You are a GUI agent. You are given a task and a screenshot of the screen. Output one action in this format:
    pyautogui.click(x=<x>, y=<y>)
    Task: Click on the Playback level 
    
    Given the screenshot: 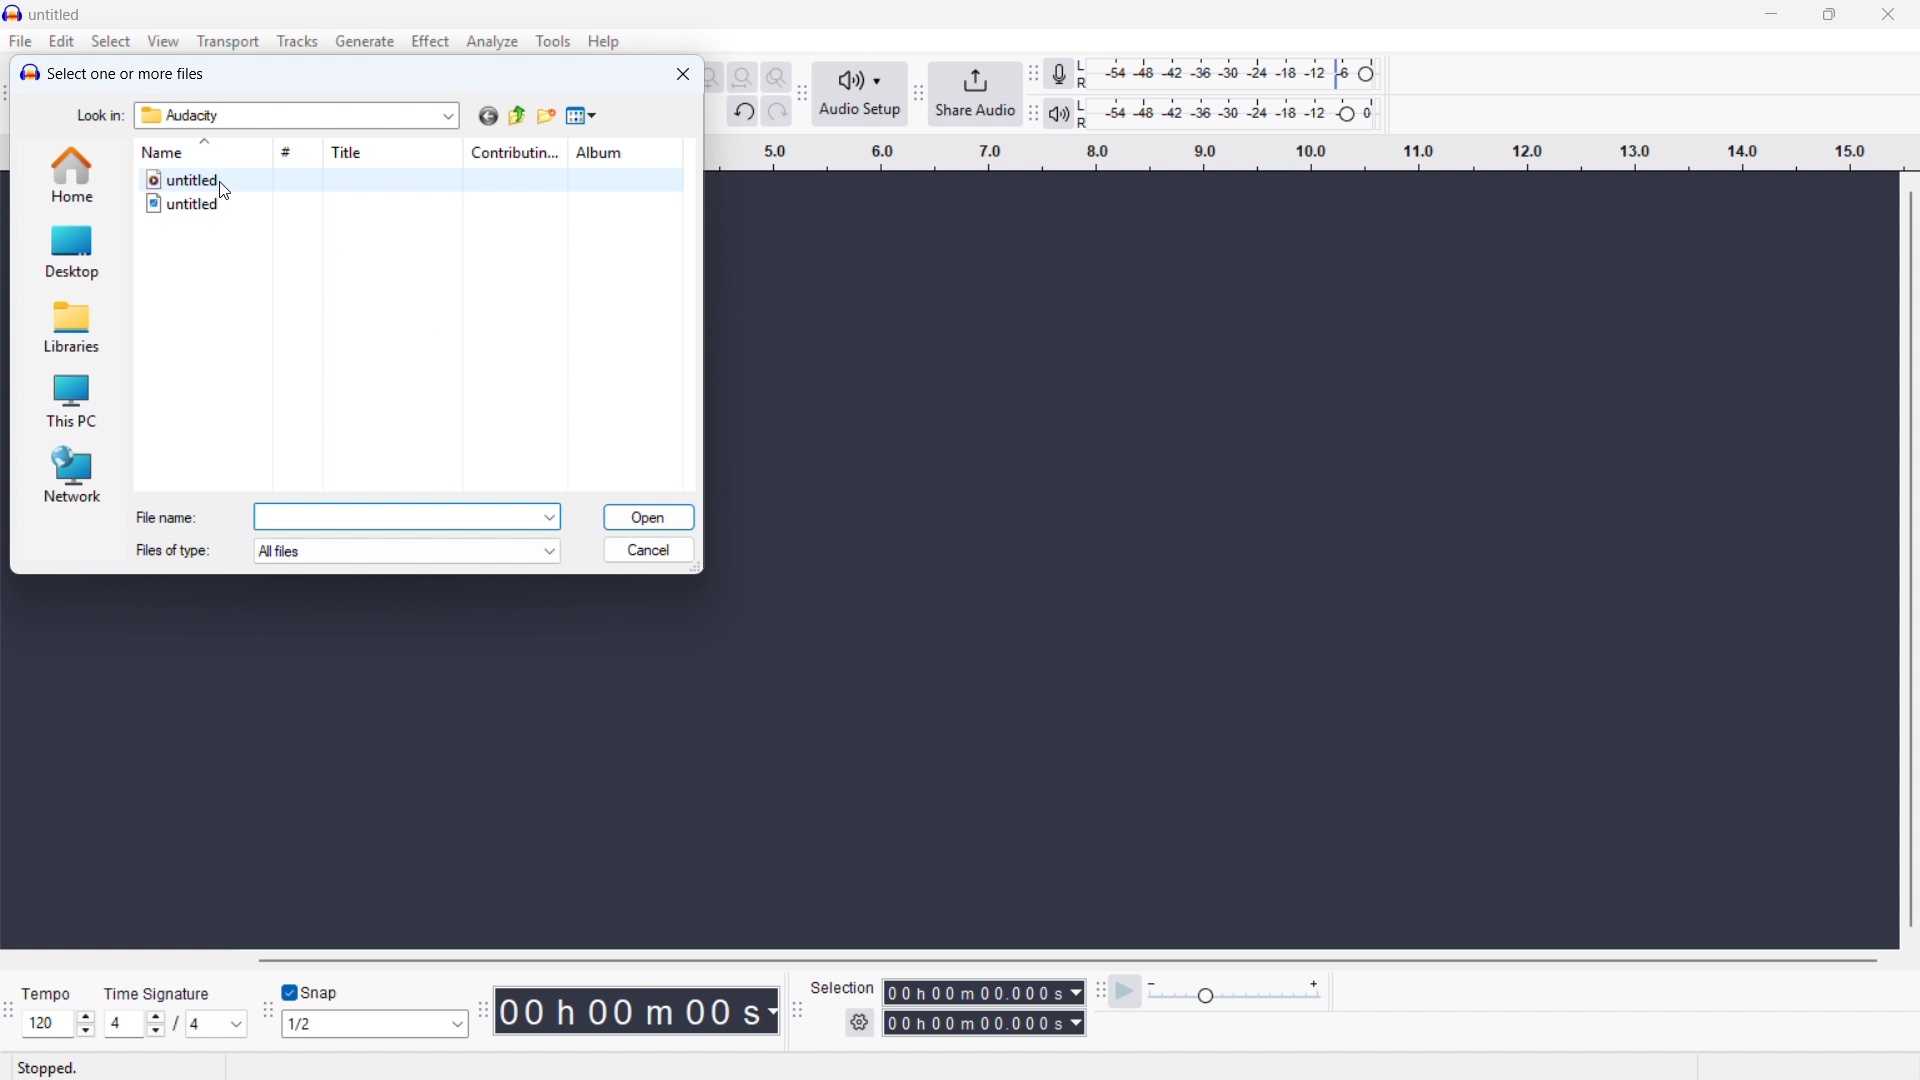 What is the action you would take?
    pyautogui.click(x=1232, y=114)
    